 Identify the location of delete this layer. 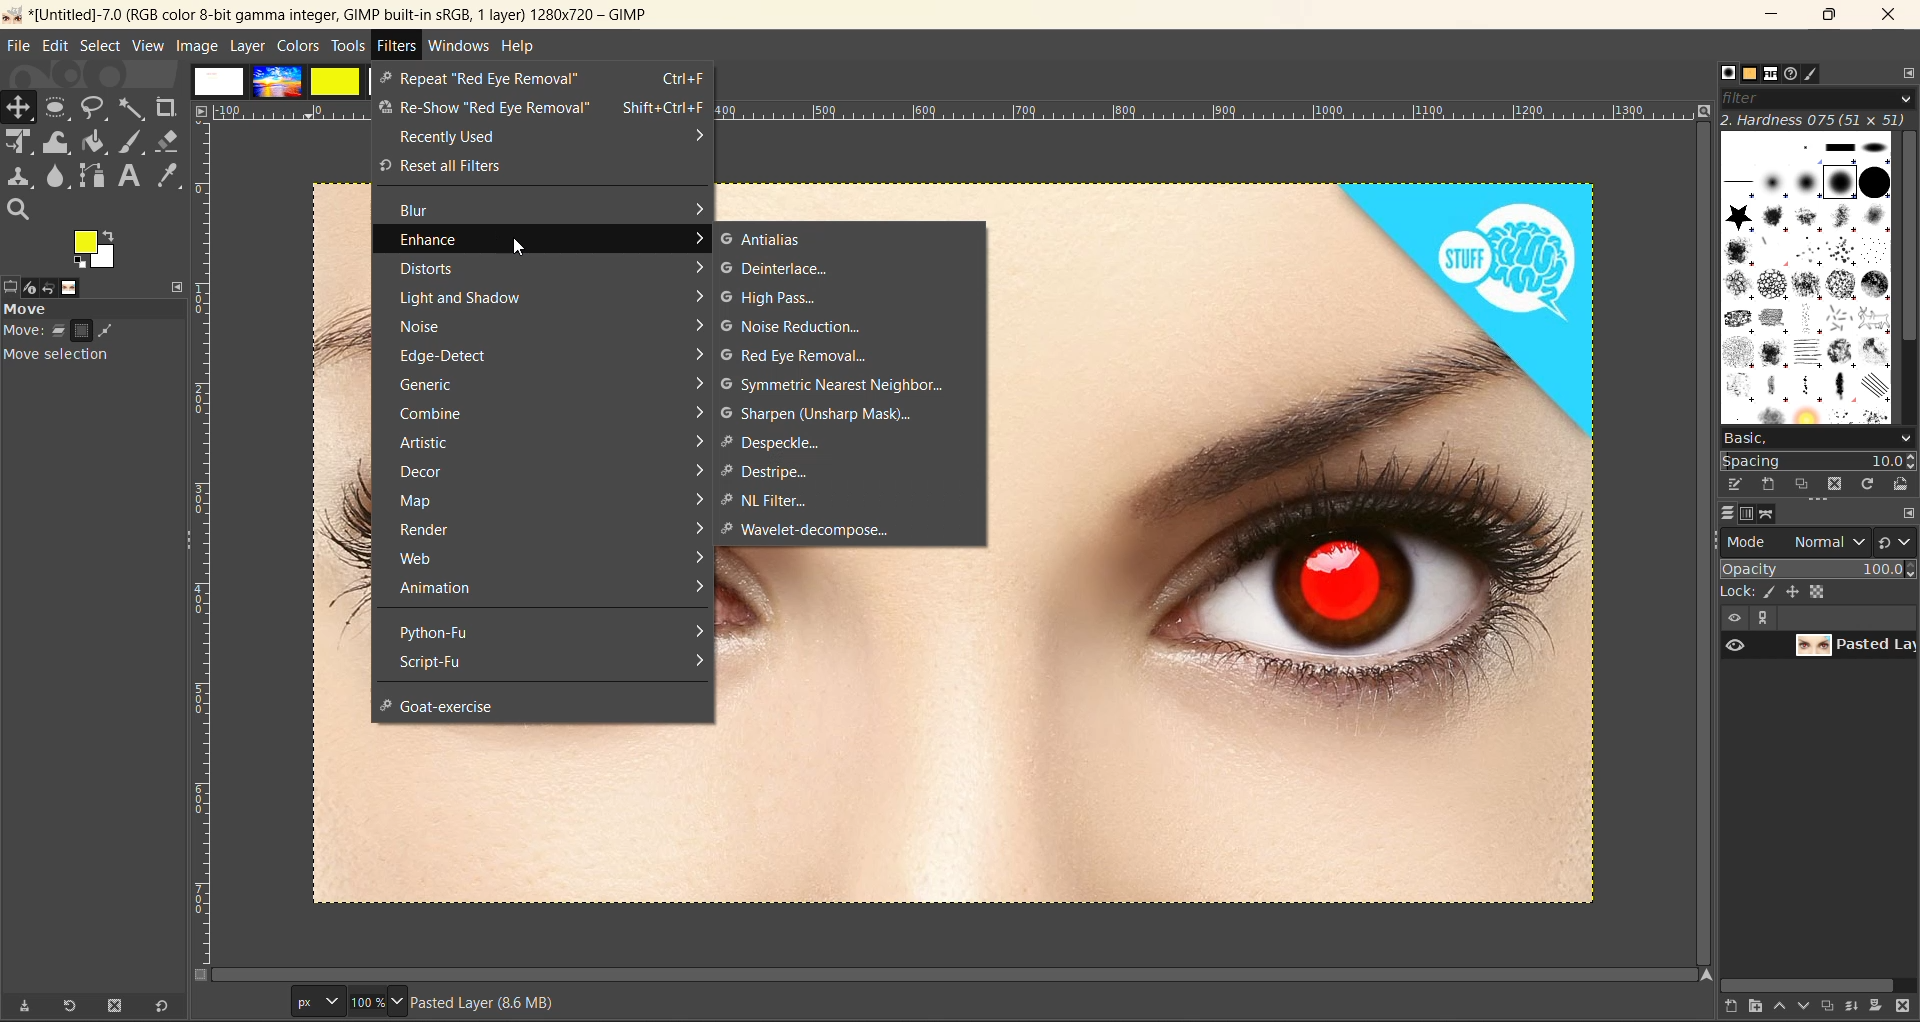
(1908, 1011).